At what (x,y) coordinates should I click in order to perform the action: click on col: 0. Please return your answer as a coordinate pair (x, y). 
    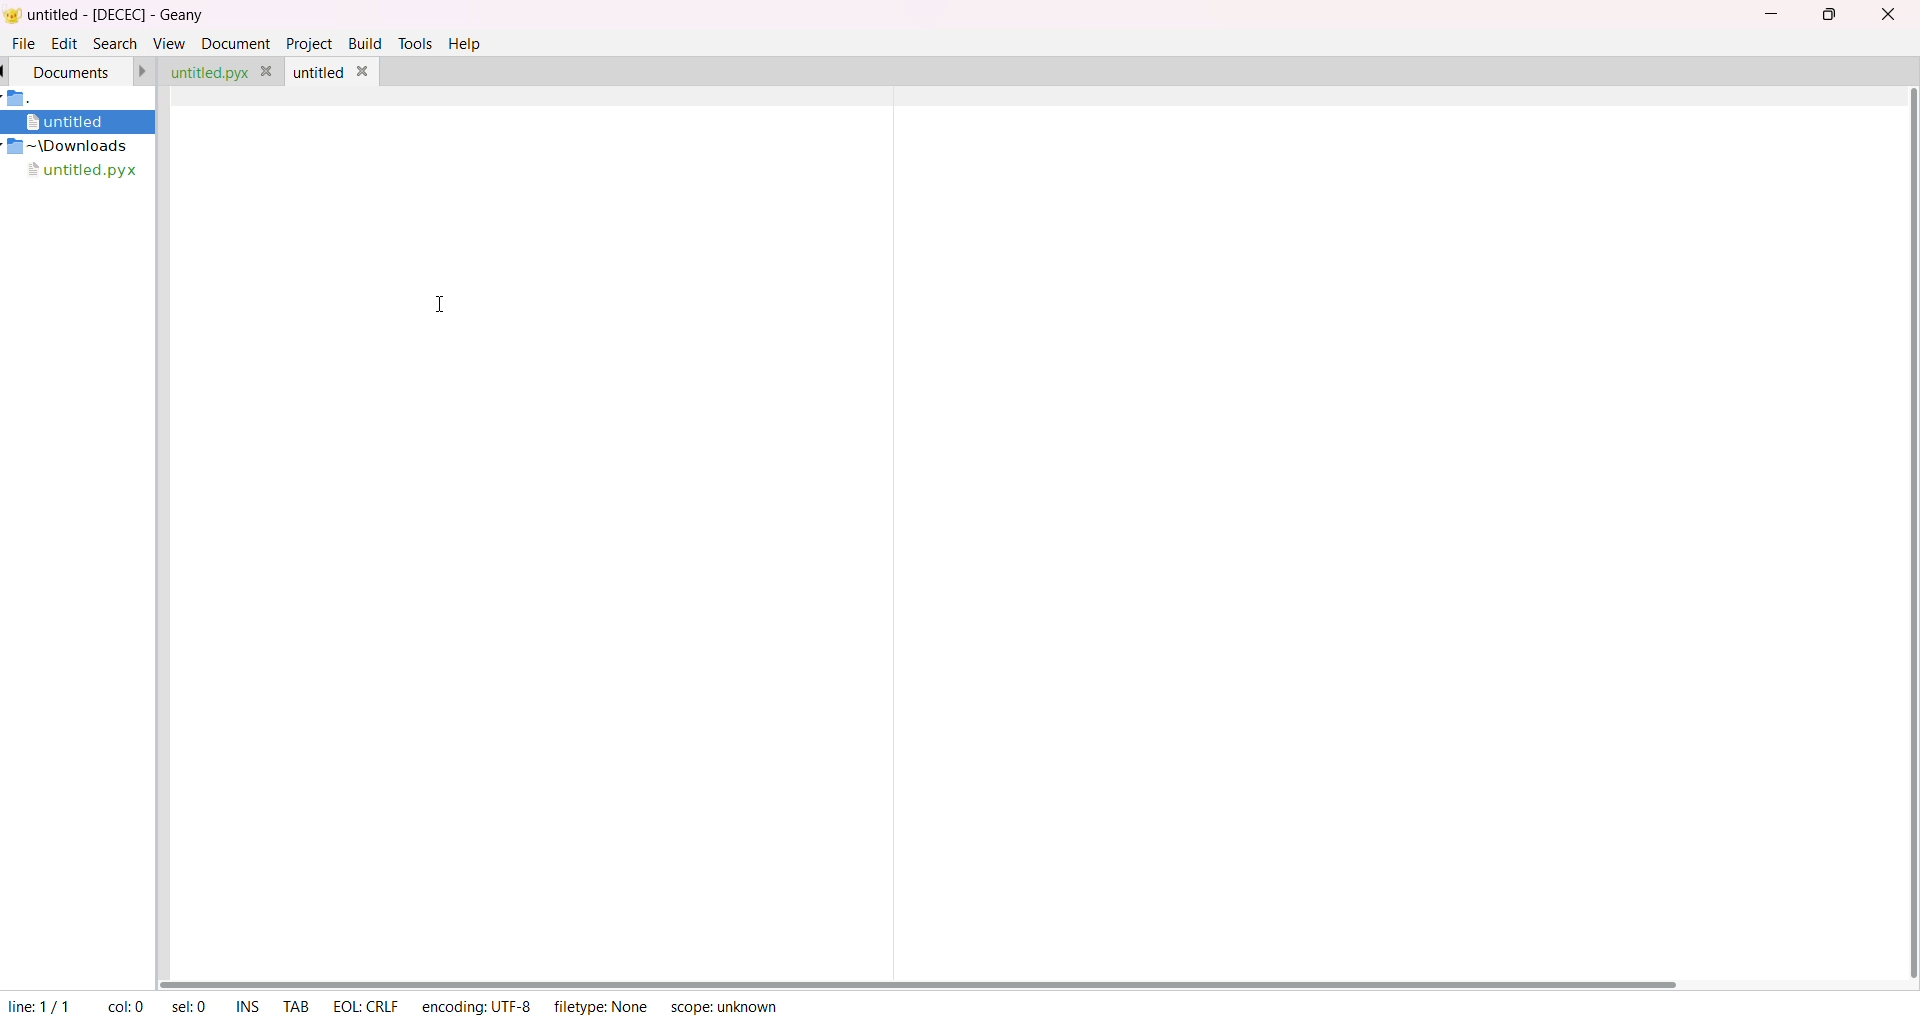
    Looking at the image, I should click on (122, 1005).